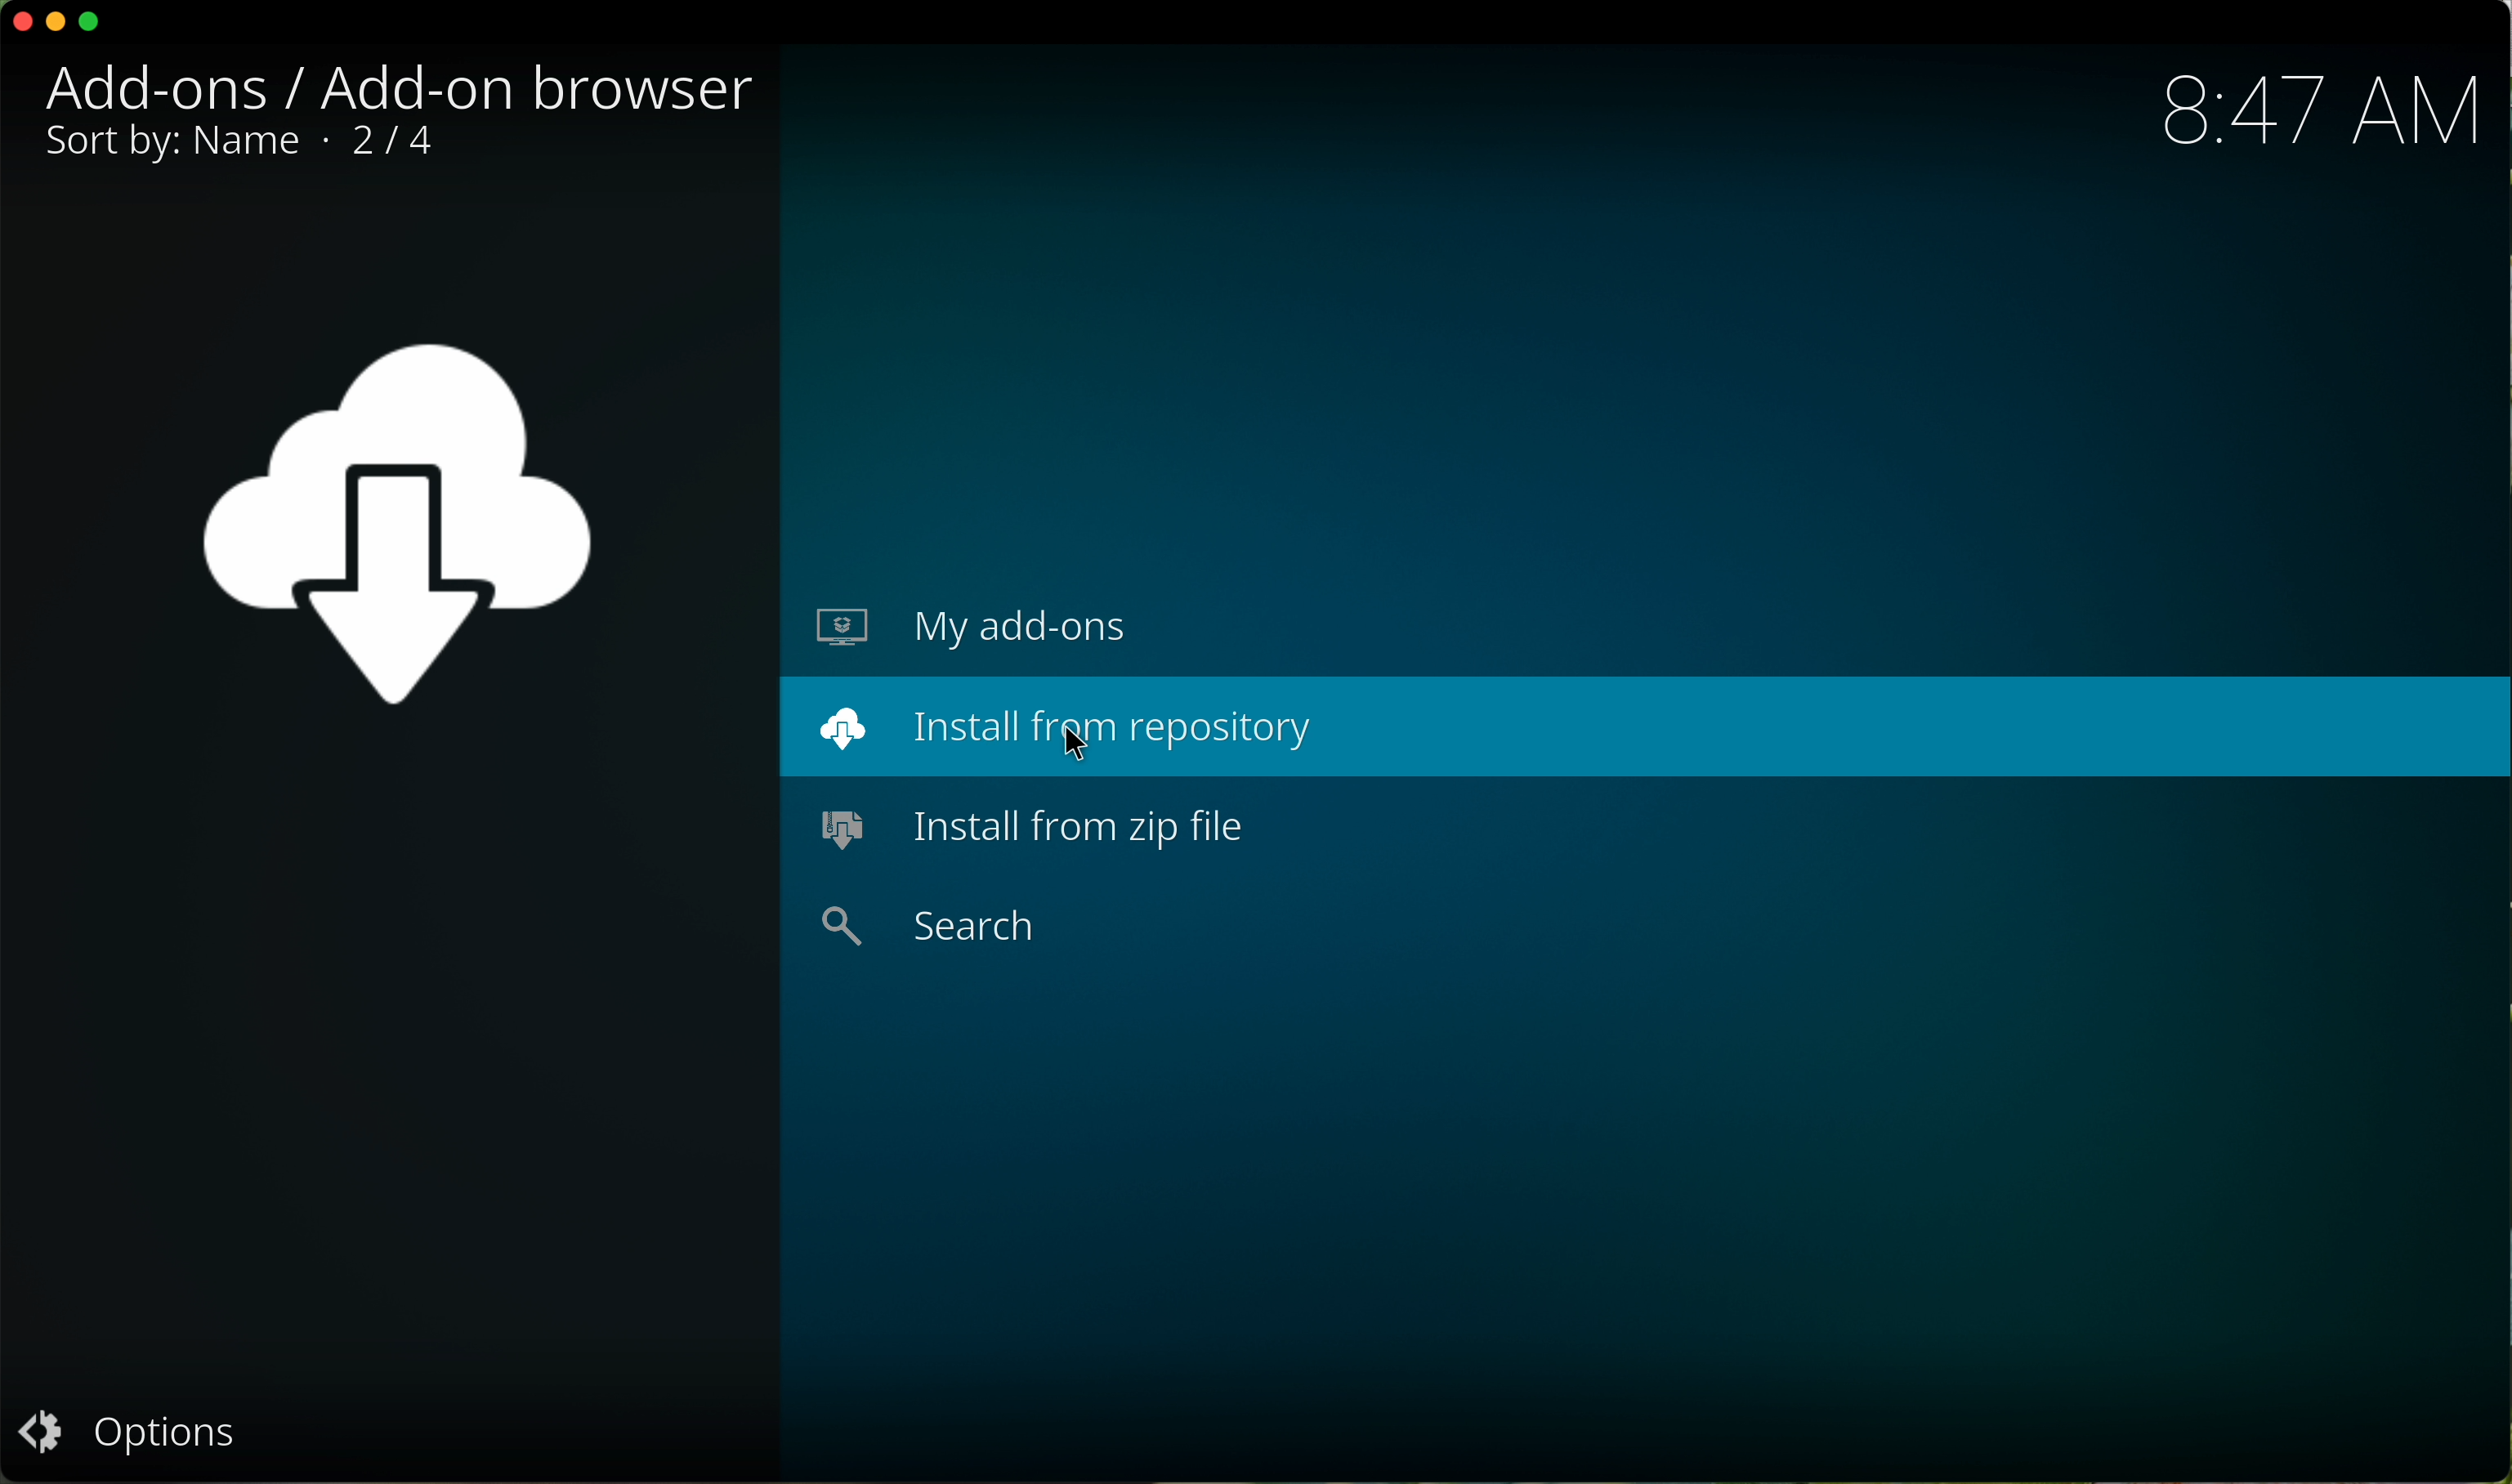 Image resolution: width=2512 pixels, height=1484 pixels. Describe the element at coordinates (973, 626) in the screenshot. I see `my add-ons` at that location.